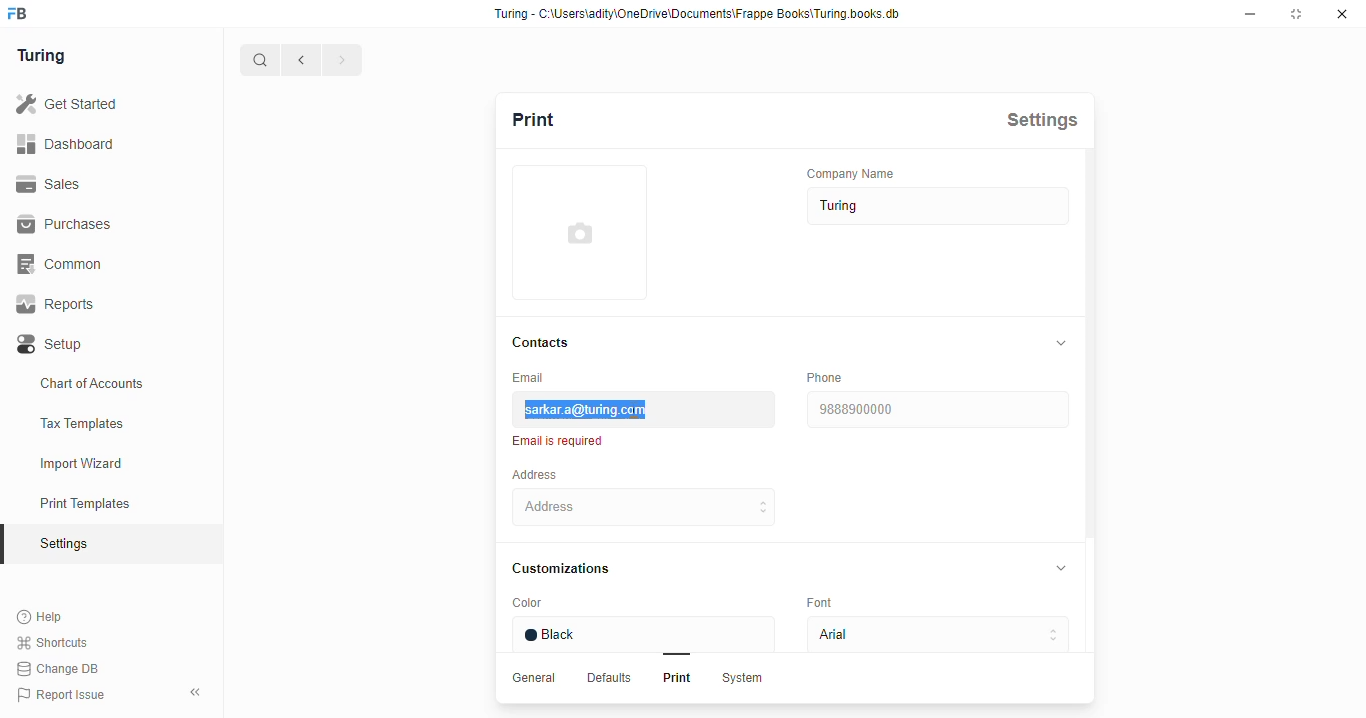 The width and height of the screenshot is (1366, 718). Describe the element at coordinates (26, 14) in the screenshot. I see `frappebooks logo` at that location.